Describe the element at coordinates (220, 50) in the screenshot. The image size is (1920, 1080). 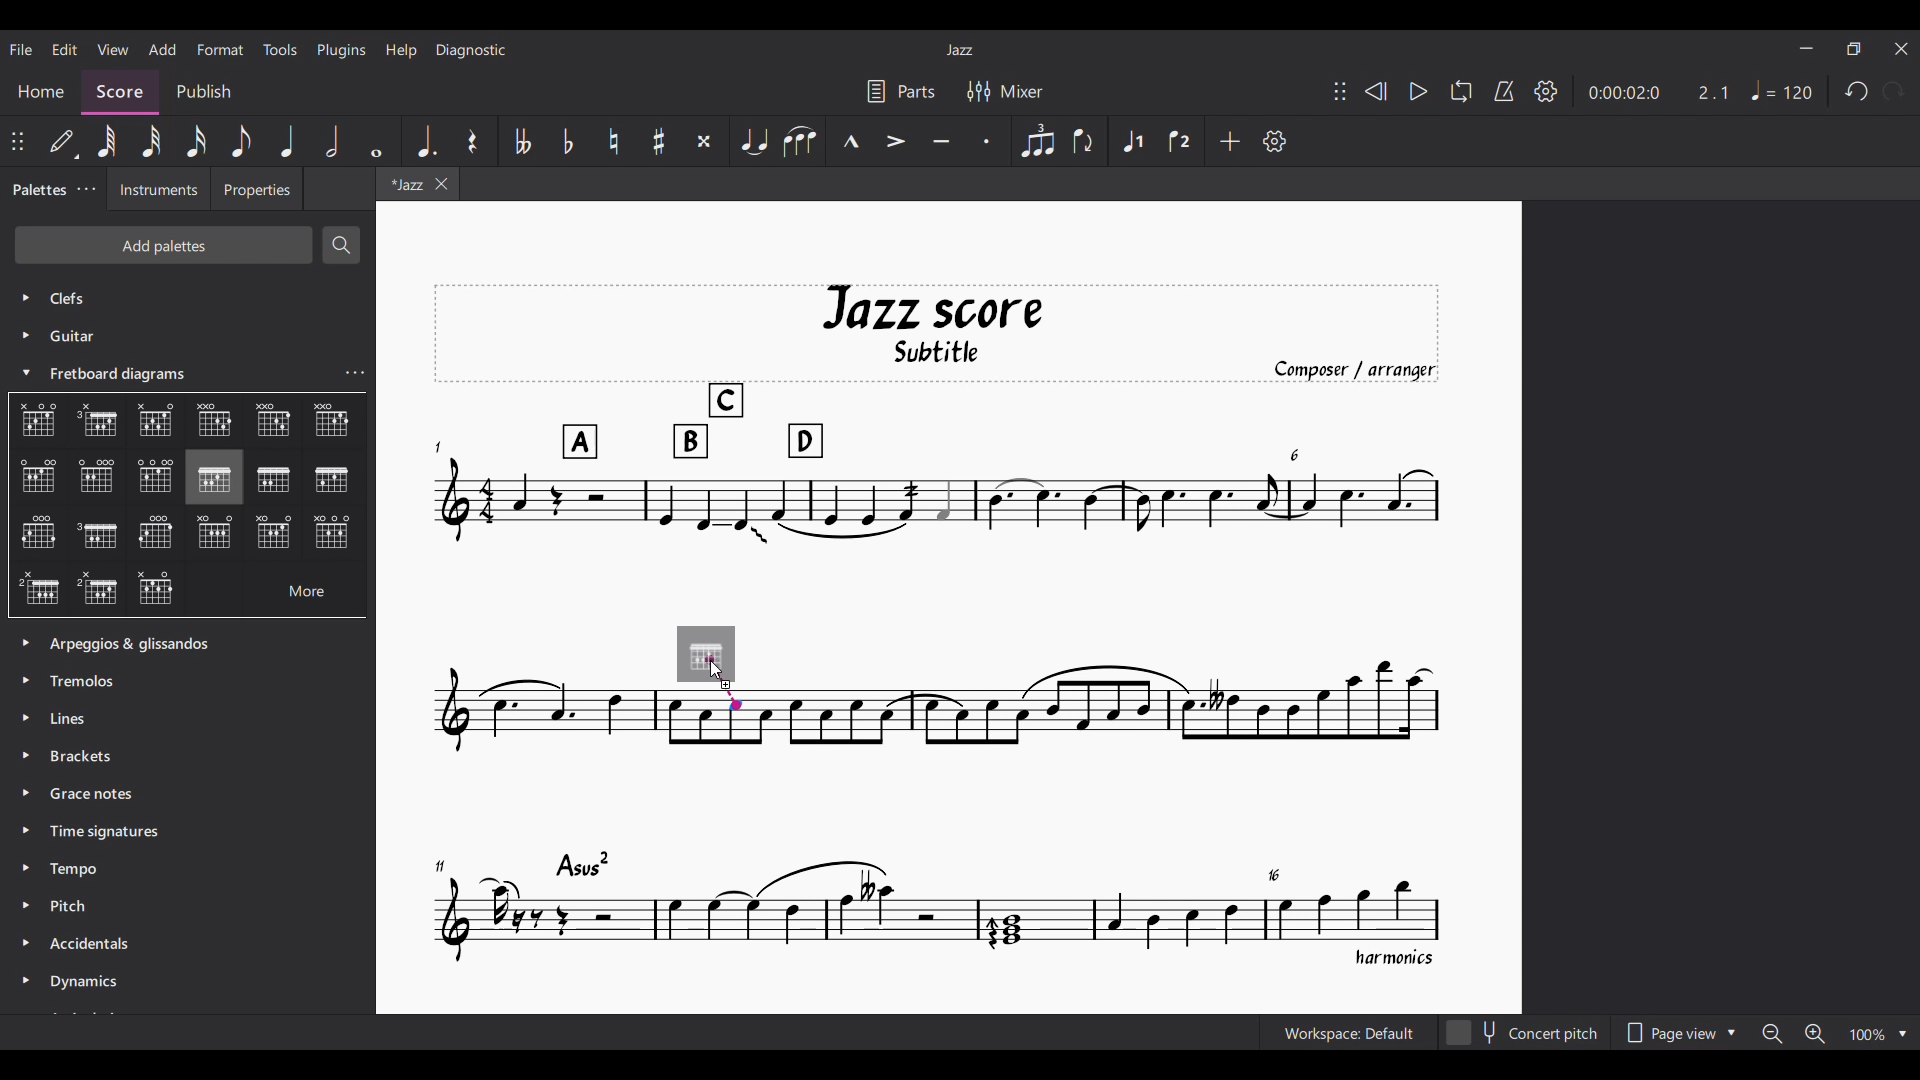
I see `Format menu` at that location.